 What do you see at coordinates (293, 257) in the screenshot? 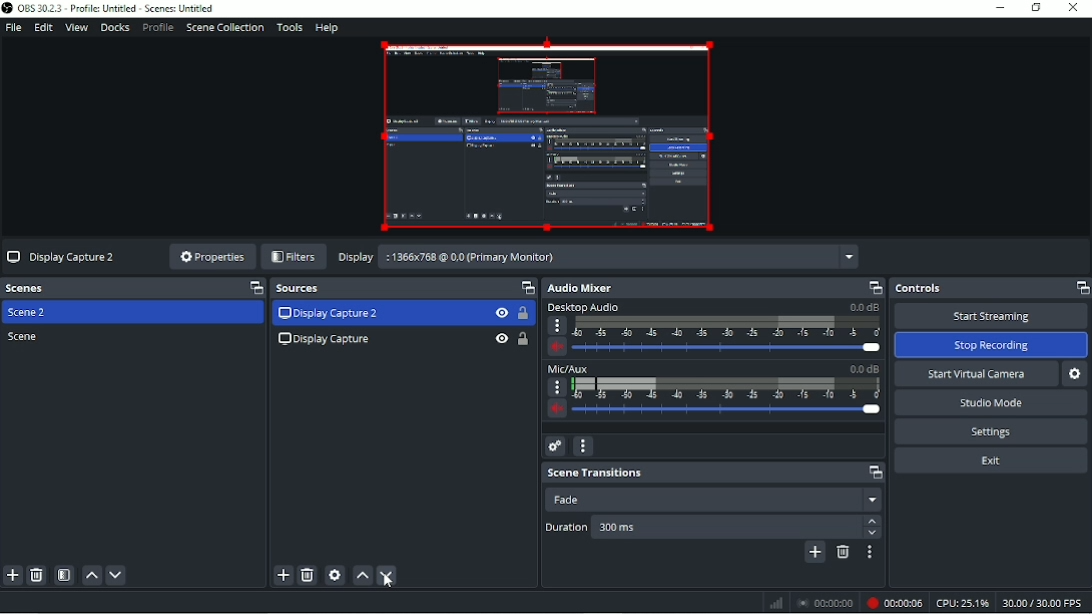
I see `Filters` at bounding box center [293, 257].